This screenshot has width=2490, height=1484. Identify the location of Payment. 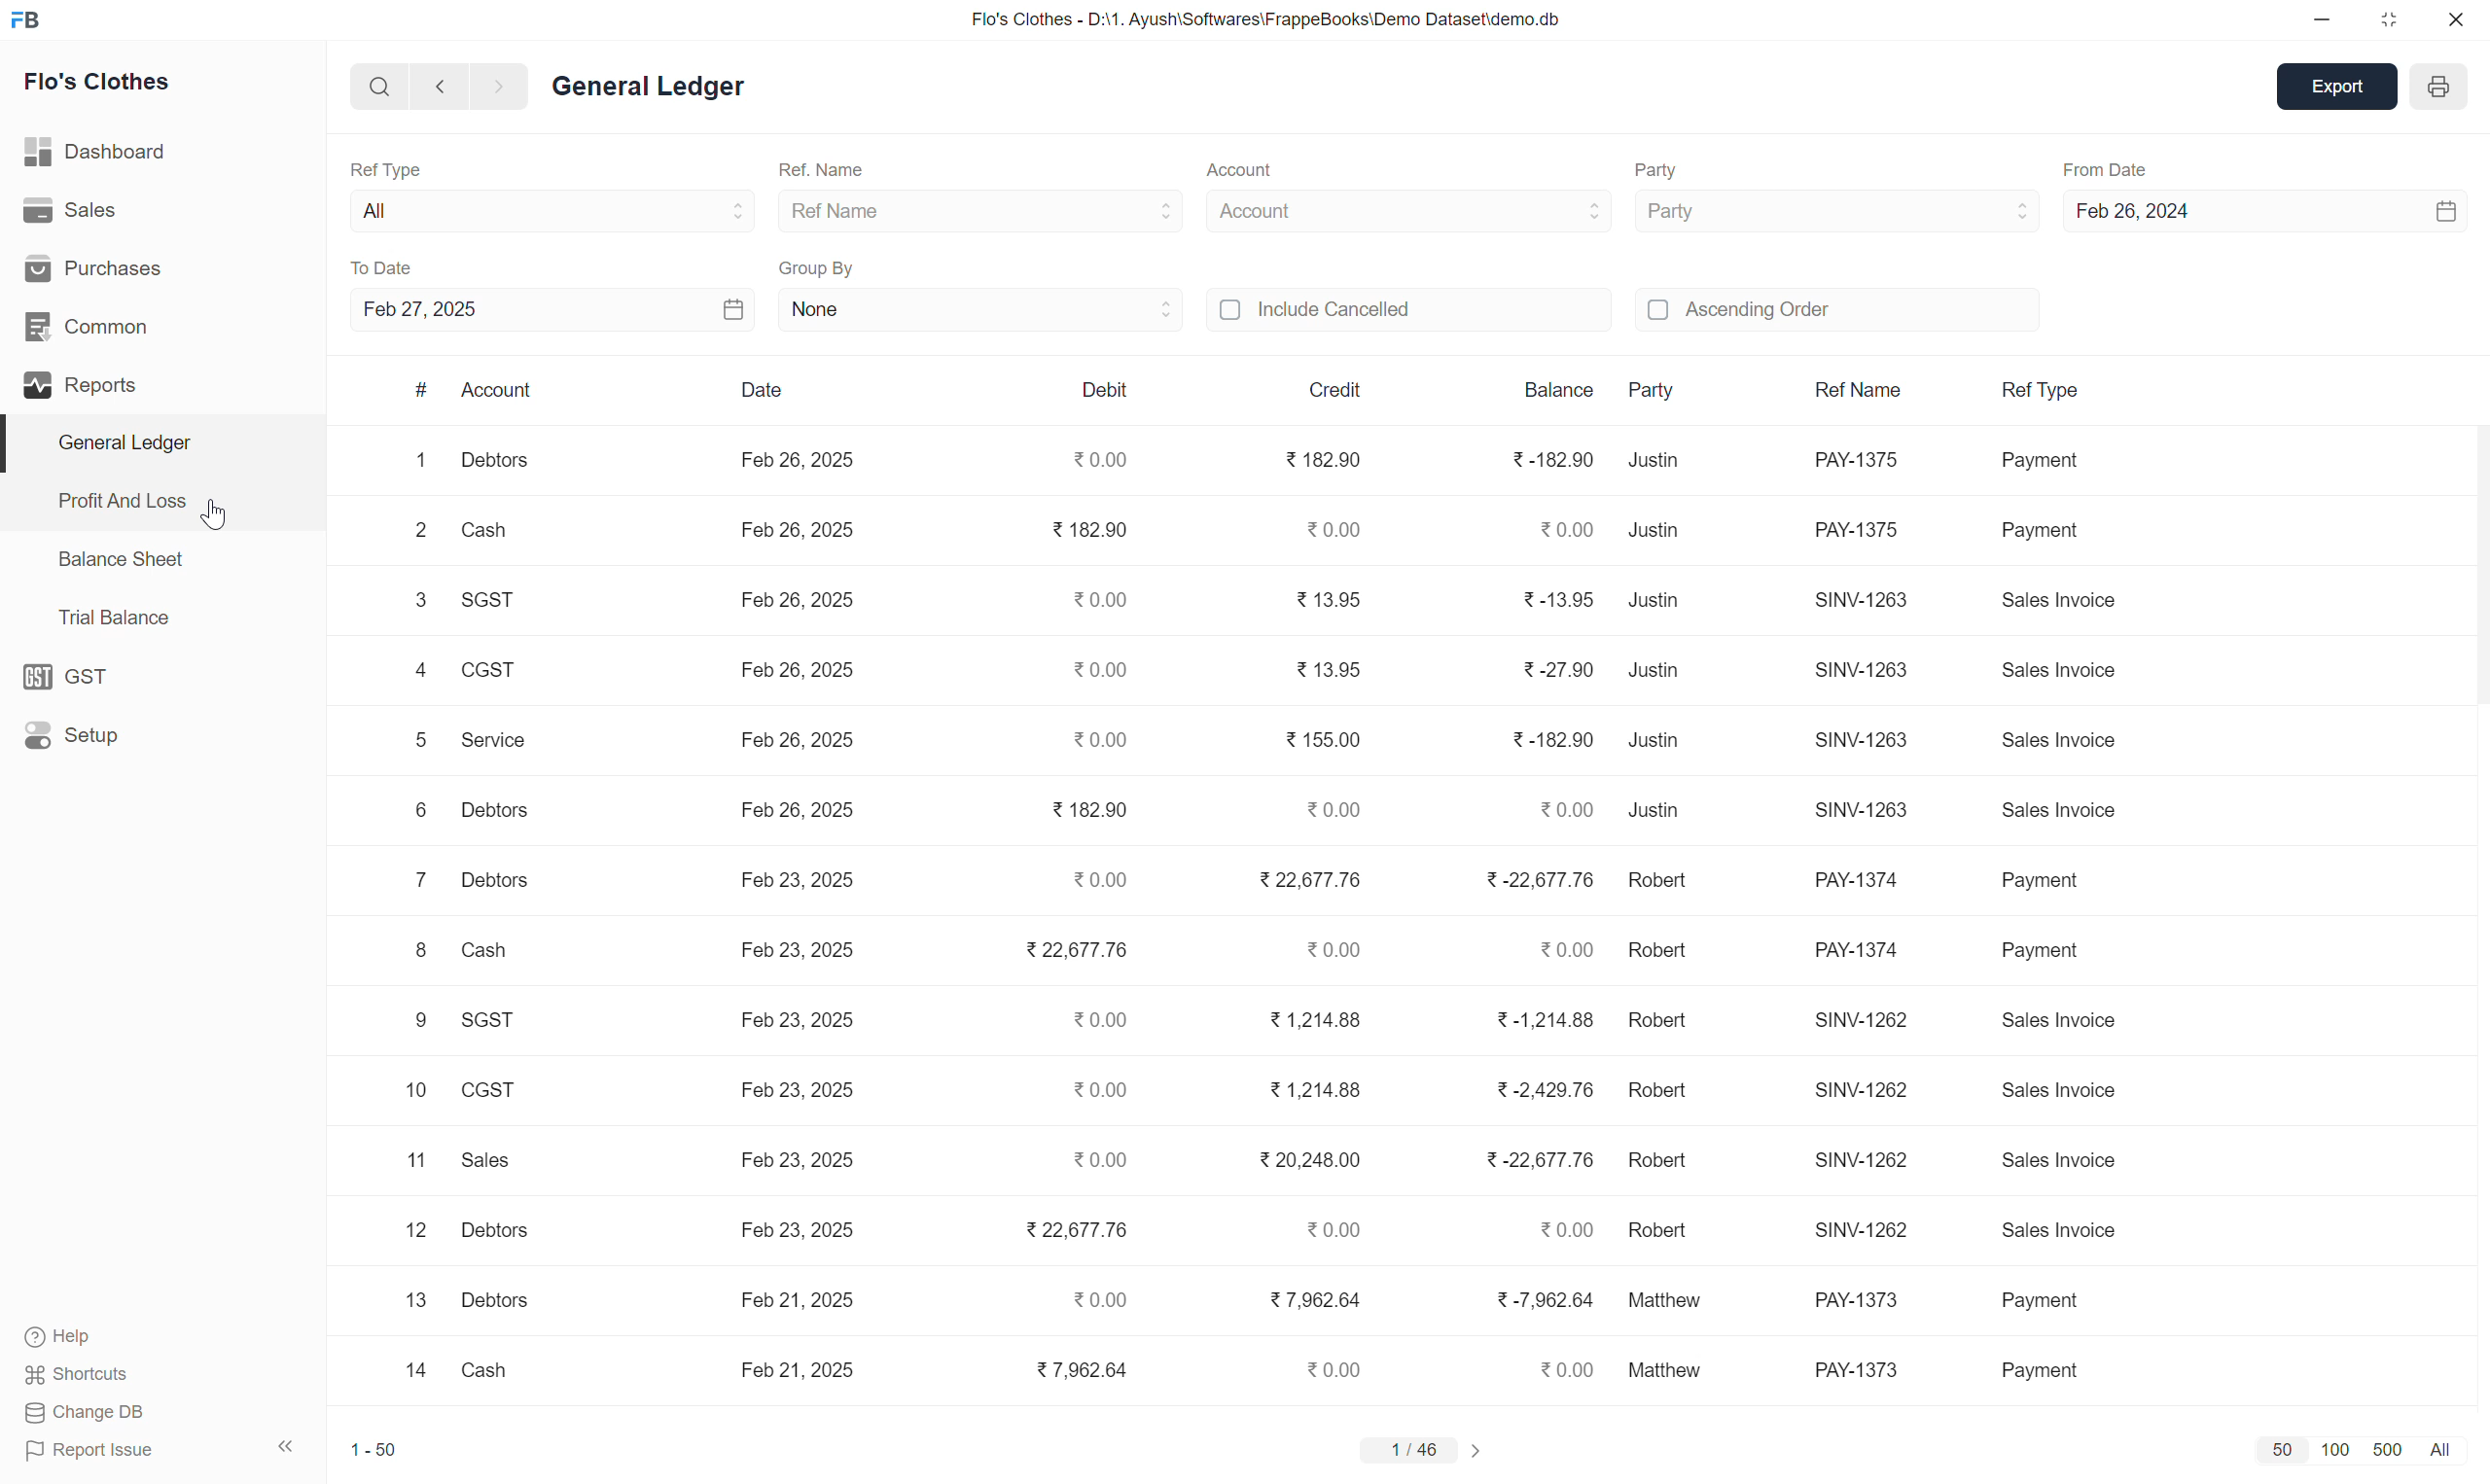
(2059, 469).